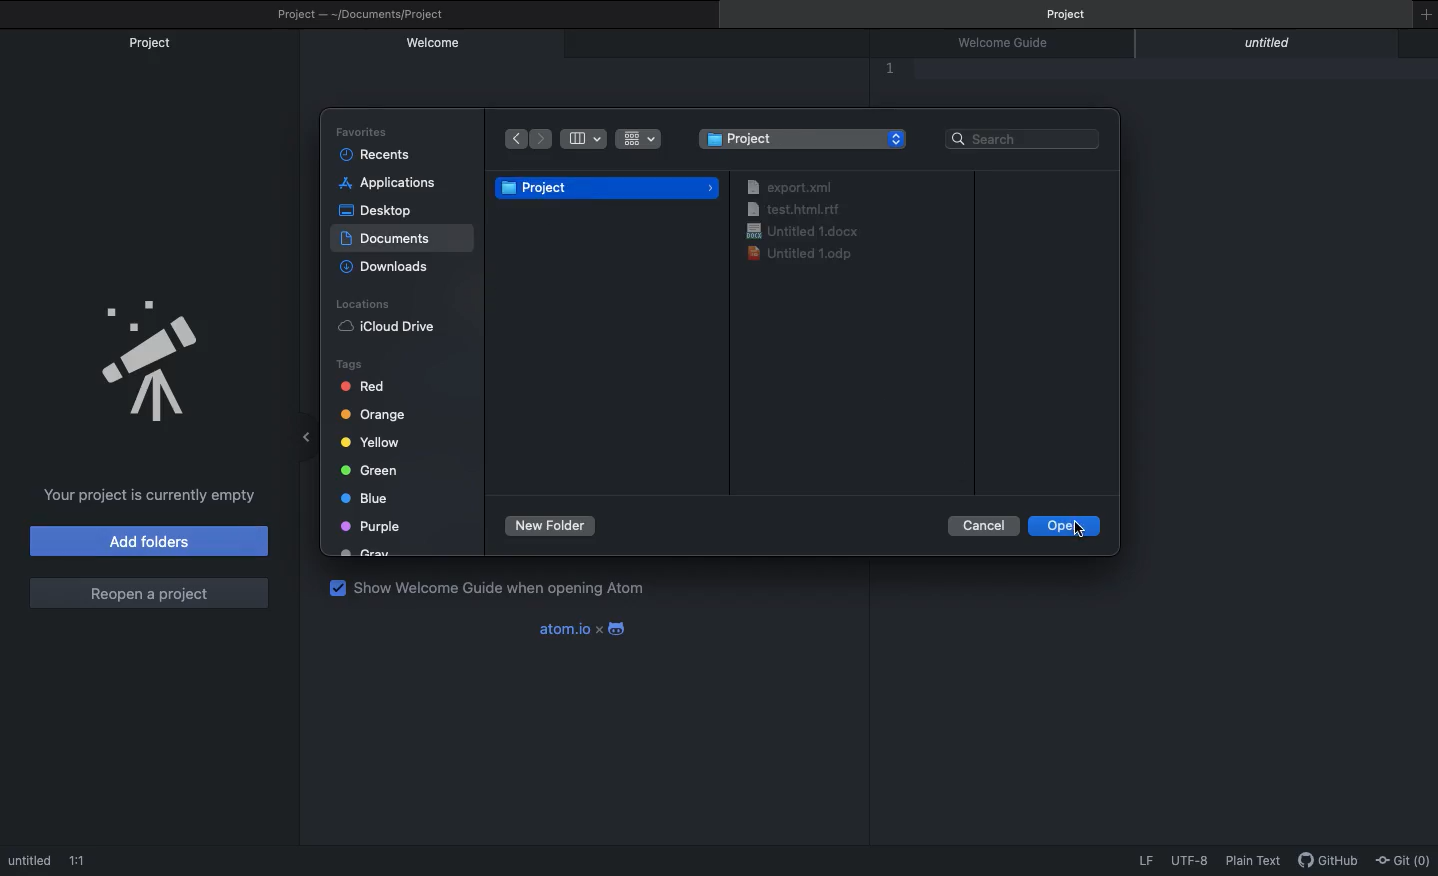 The height and width of the screenshot is (876, 1438). I want to click on Recents, so click(381, 155).